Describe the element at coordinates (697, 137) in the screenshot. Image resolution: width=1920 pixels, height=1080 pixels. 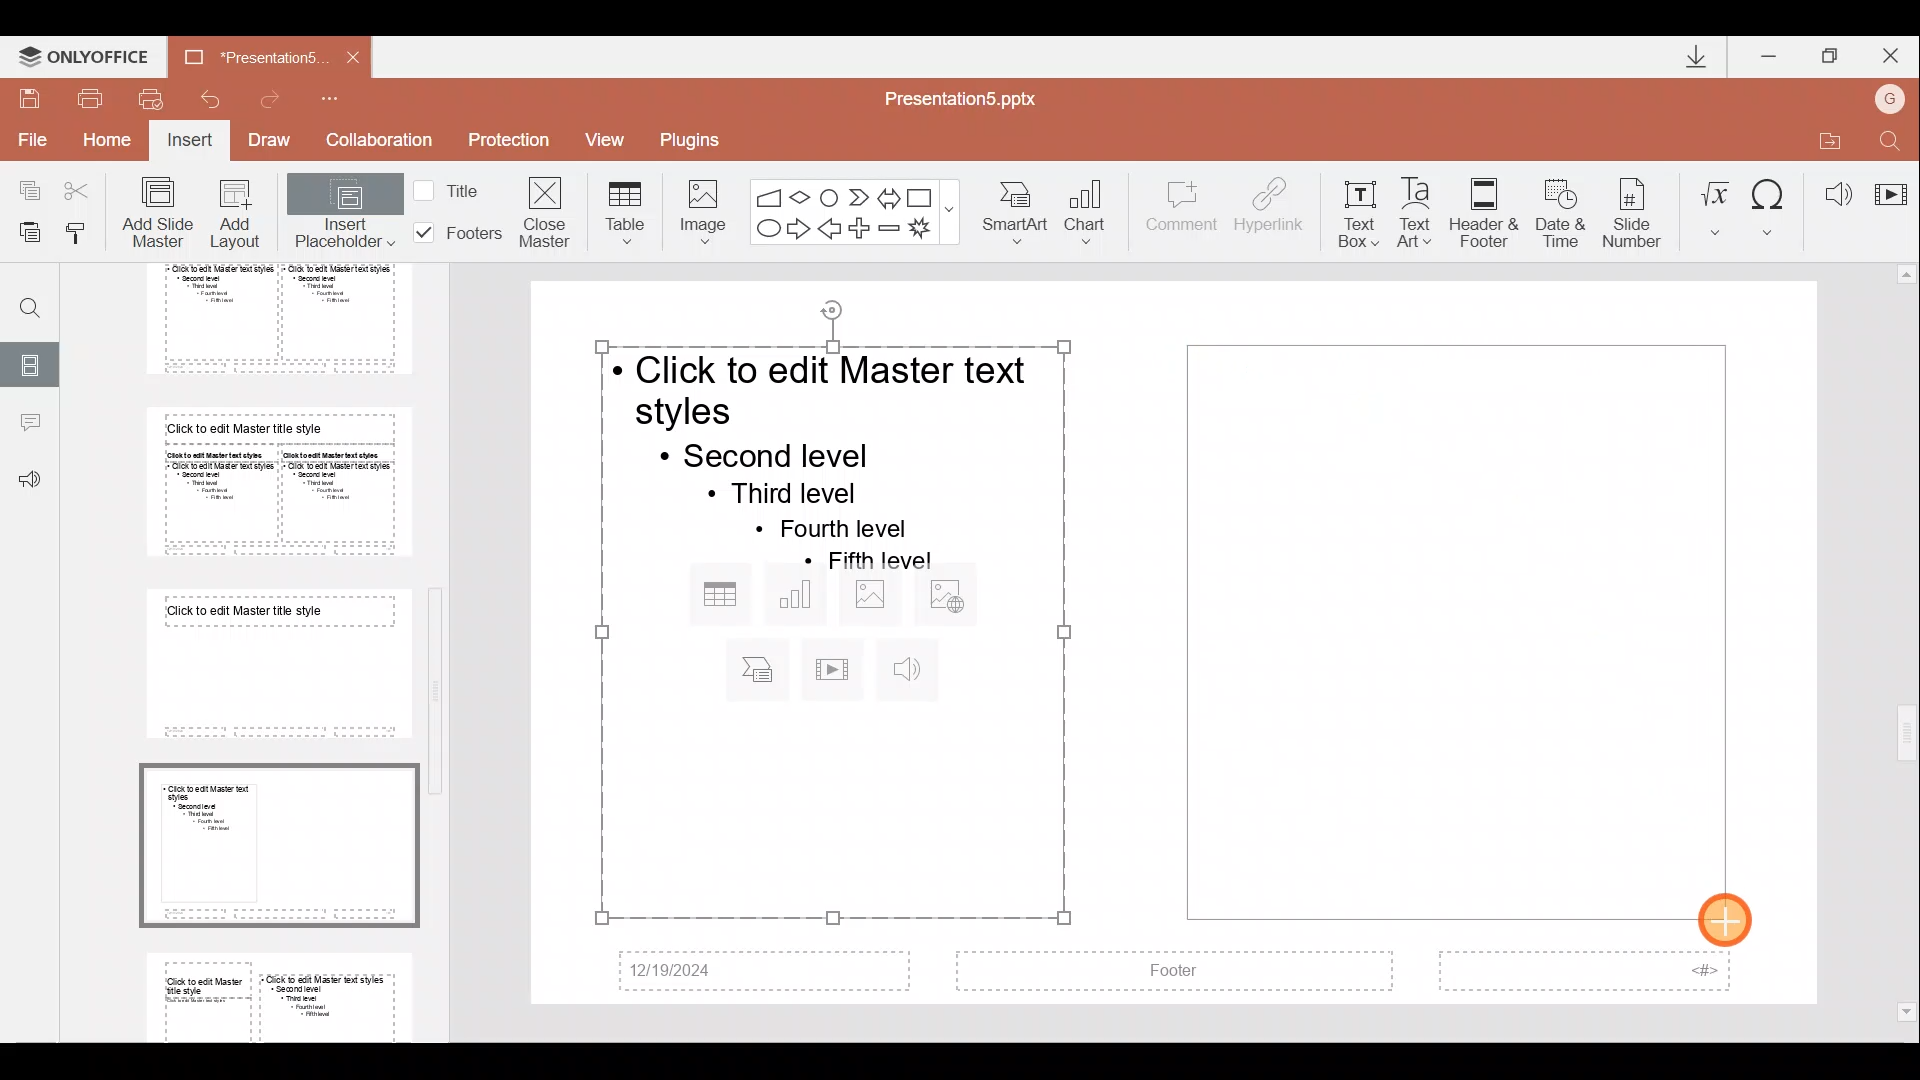
I see `Plugins` at that location.